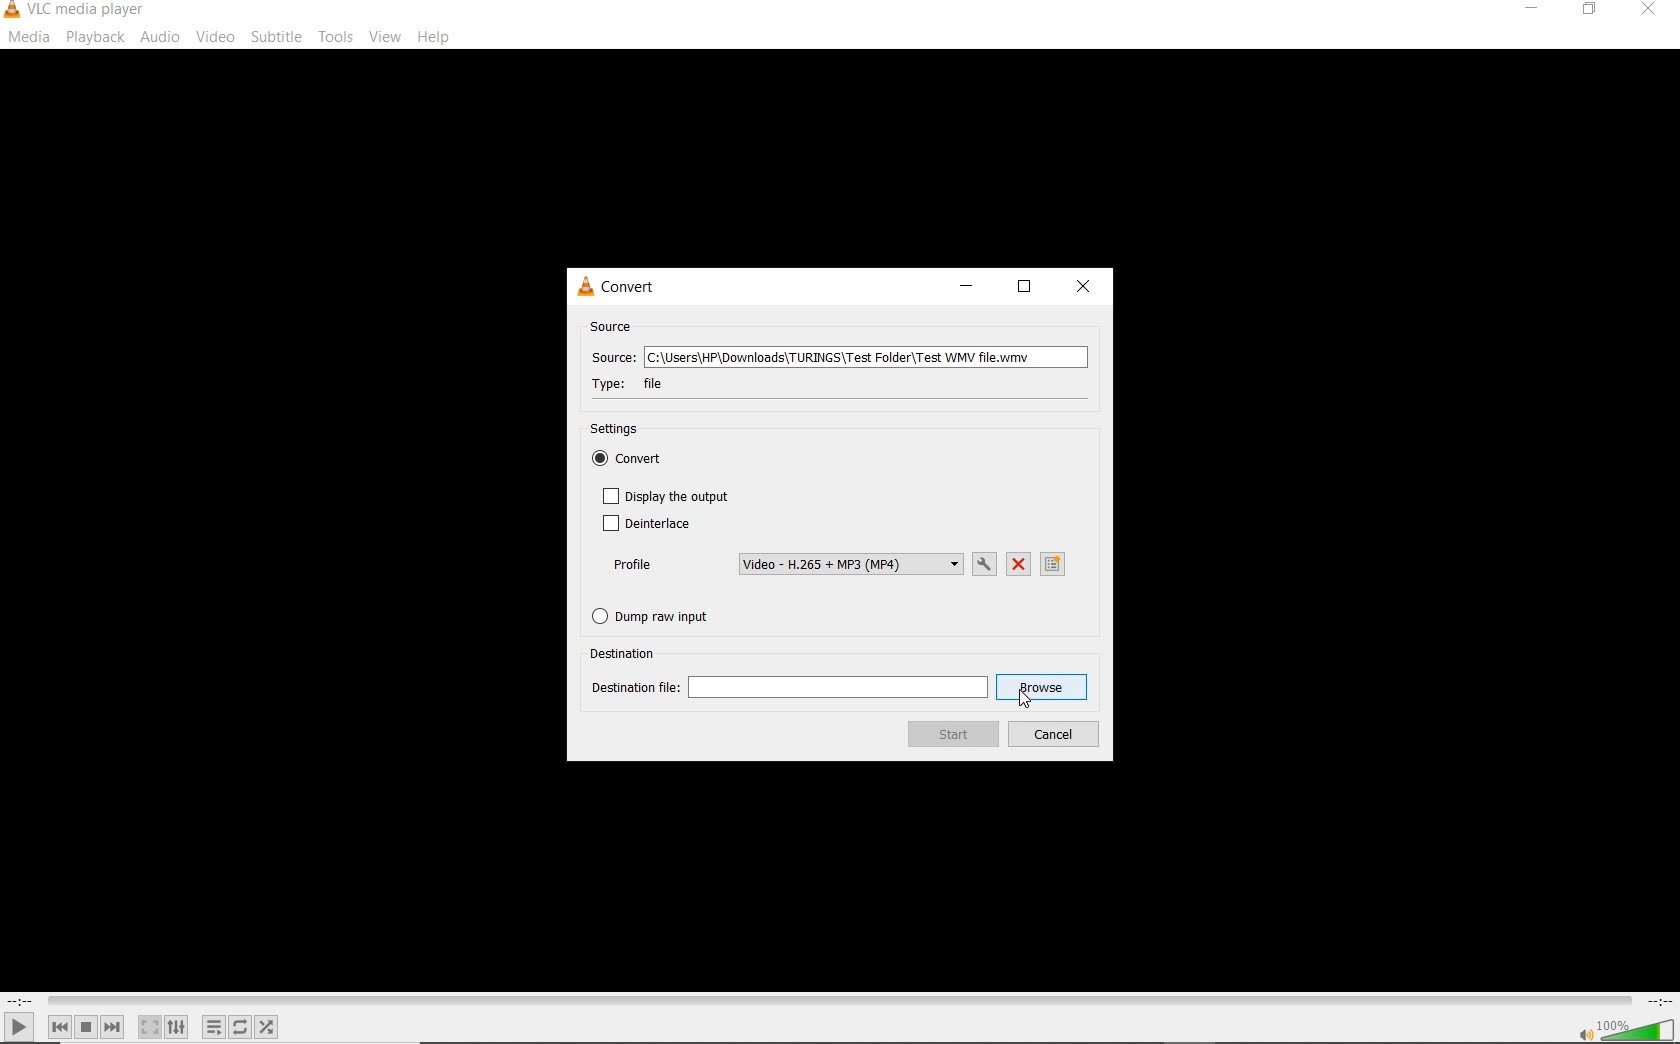  Describe the element at coordinates (645, 525) in the screenshot. I see `Deinterlace` at that location.